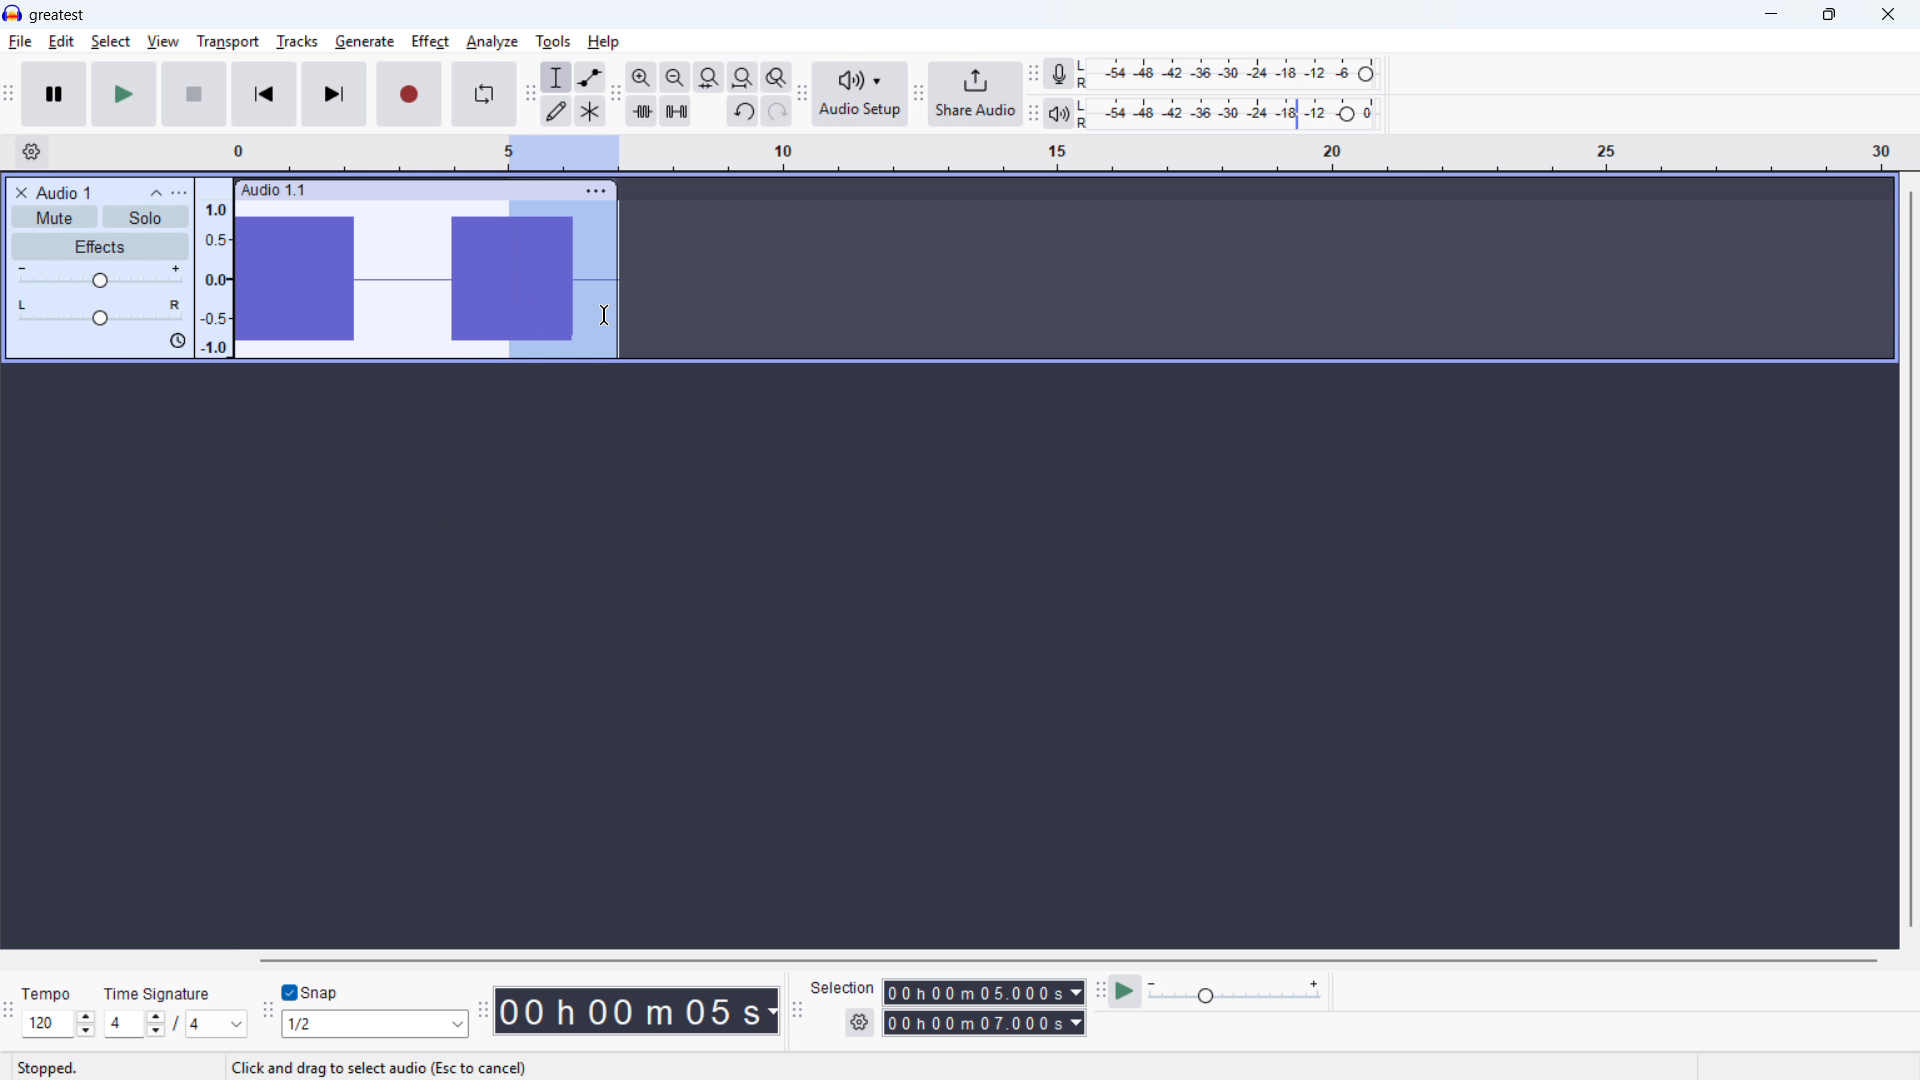  I want to click on , so click(428, 959).